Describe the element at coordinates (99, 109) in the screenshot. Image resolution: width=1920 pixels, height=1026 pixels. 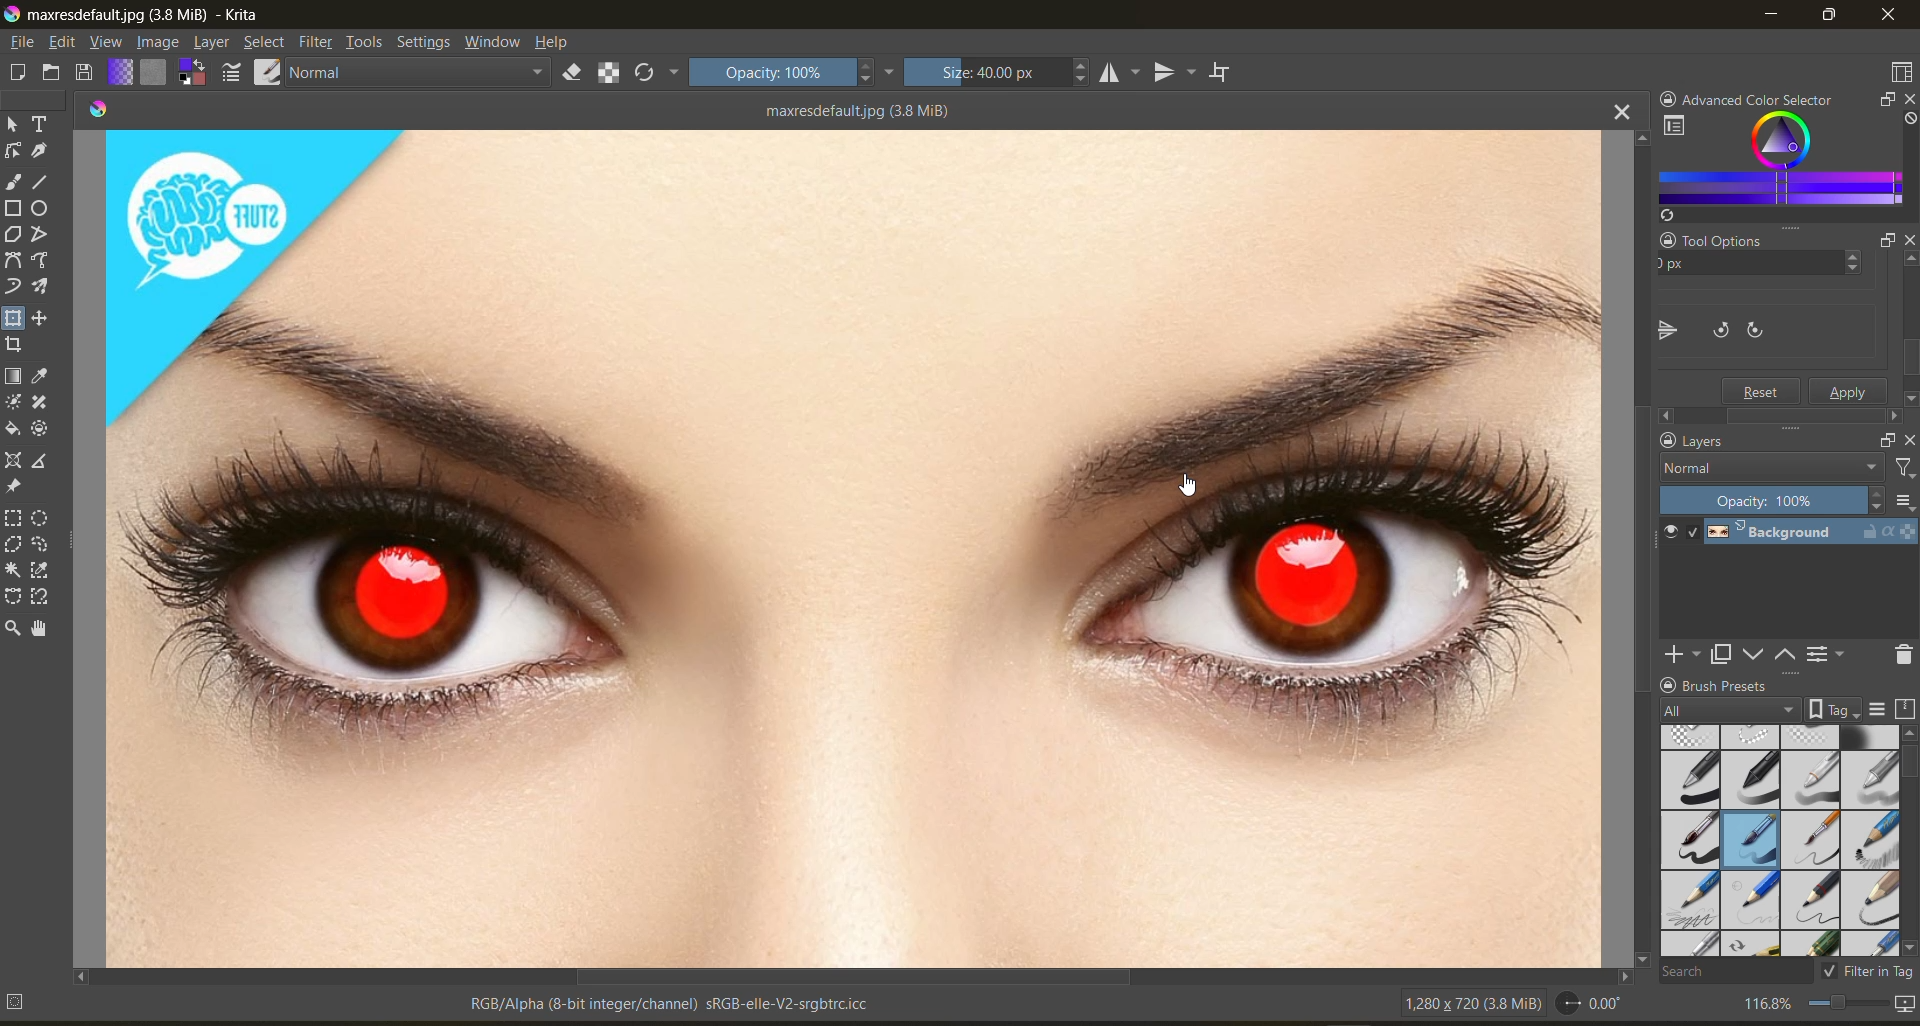
I see `colors` at that location.